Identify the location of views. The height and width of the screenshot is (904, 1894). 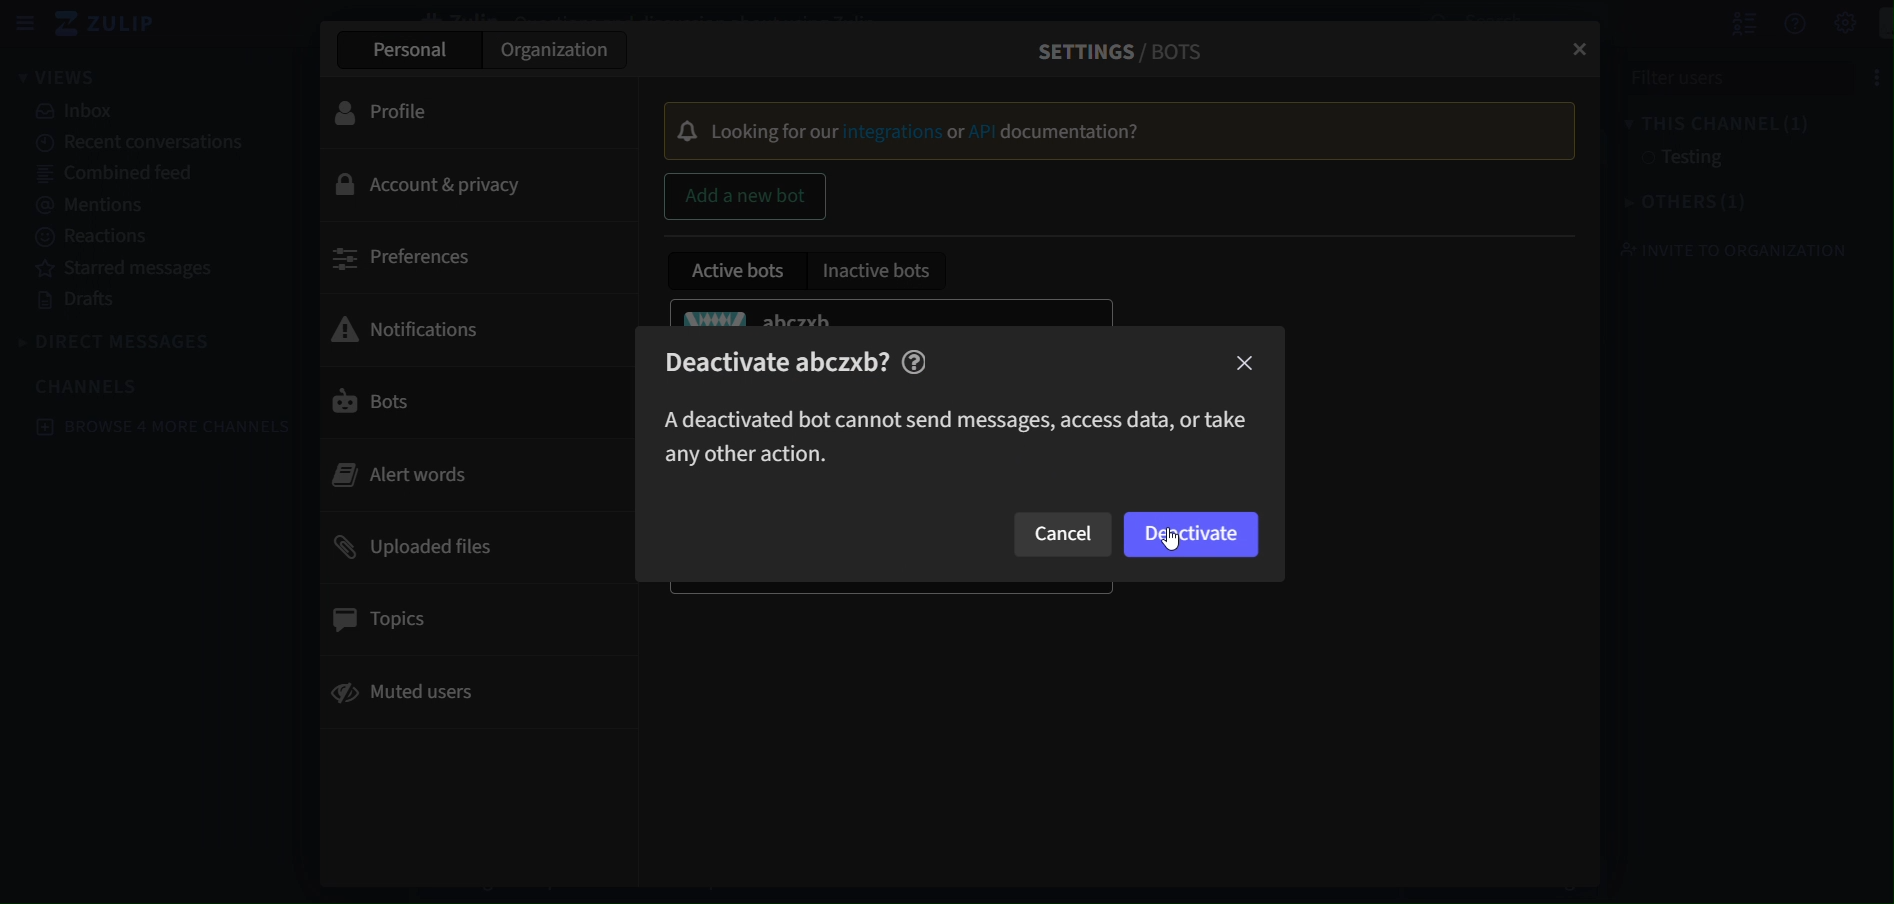
(75, 76).